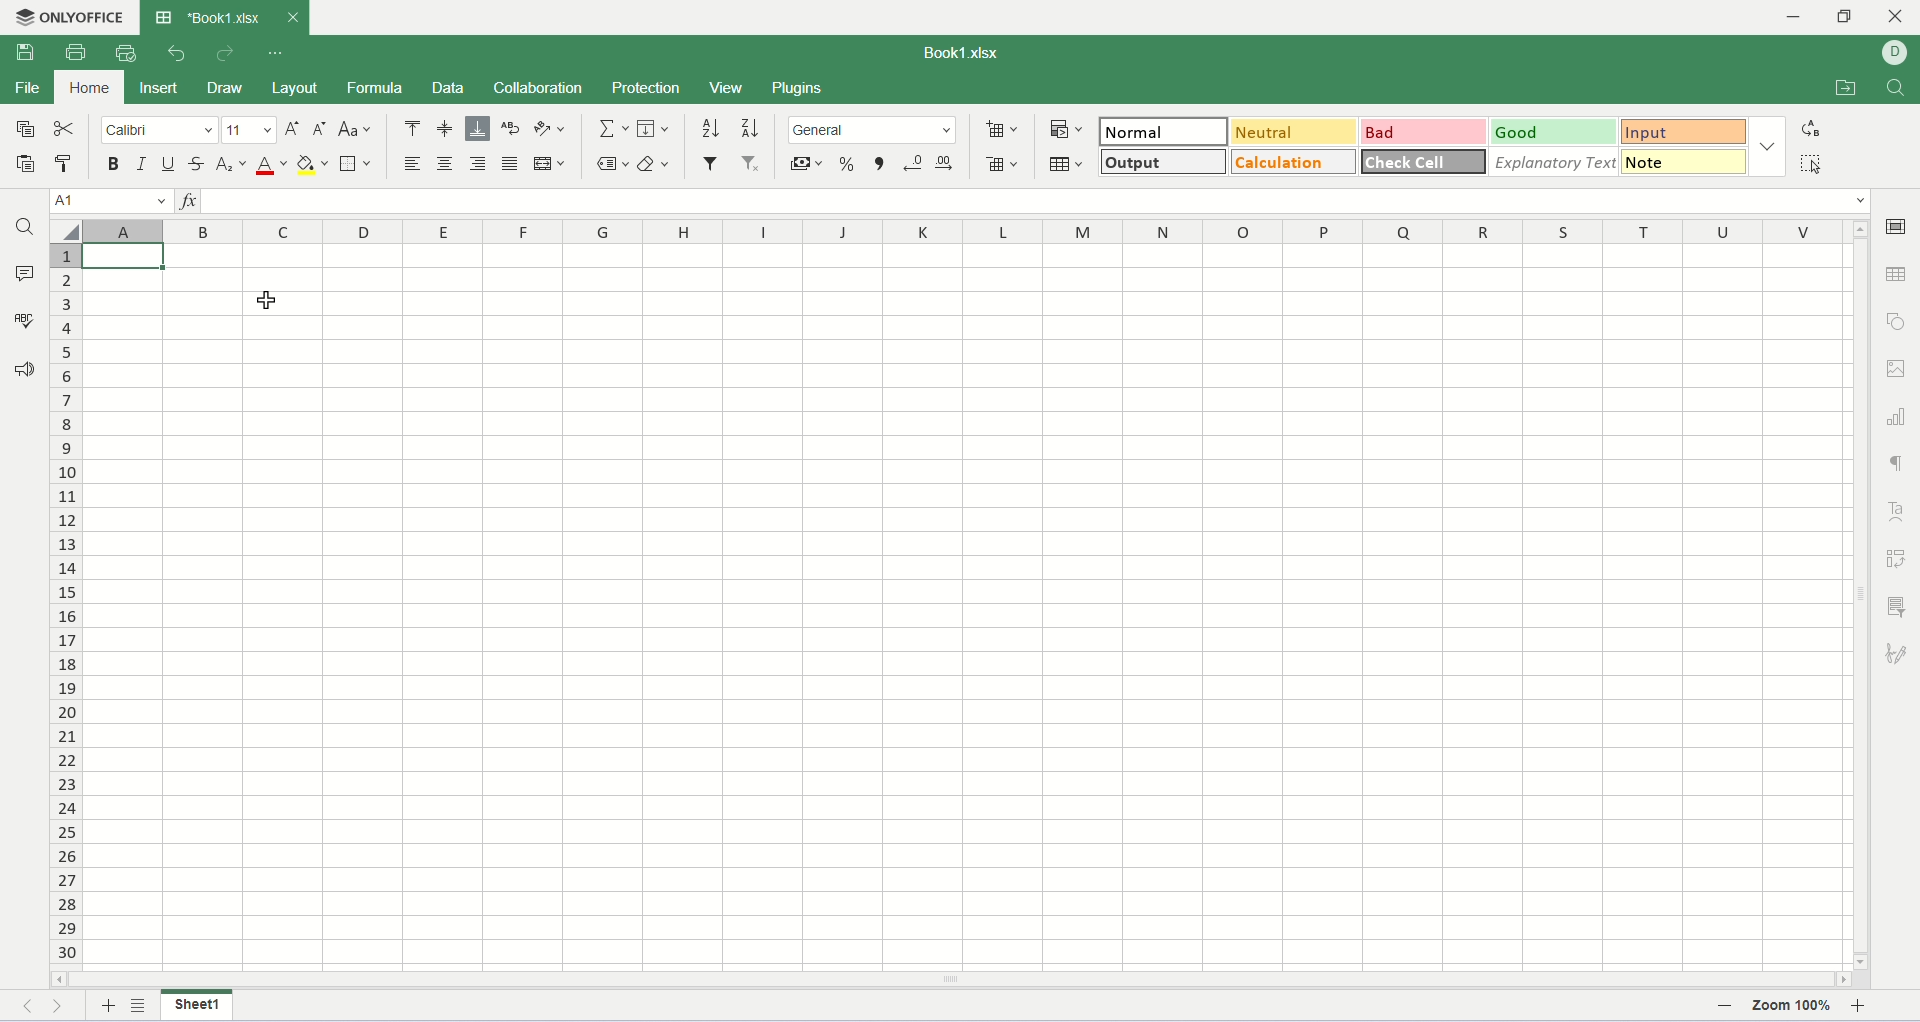  What do you see at coordinates (167, 162) in the screenshot?
I see `underline` at bounding box center [167, 162].